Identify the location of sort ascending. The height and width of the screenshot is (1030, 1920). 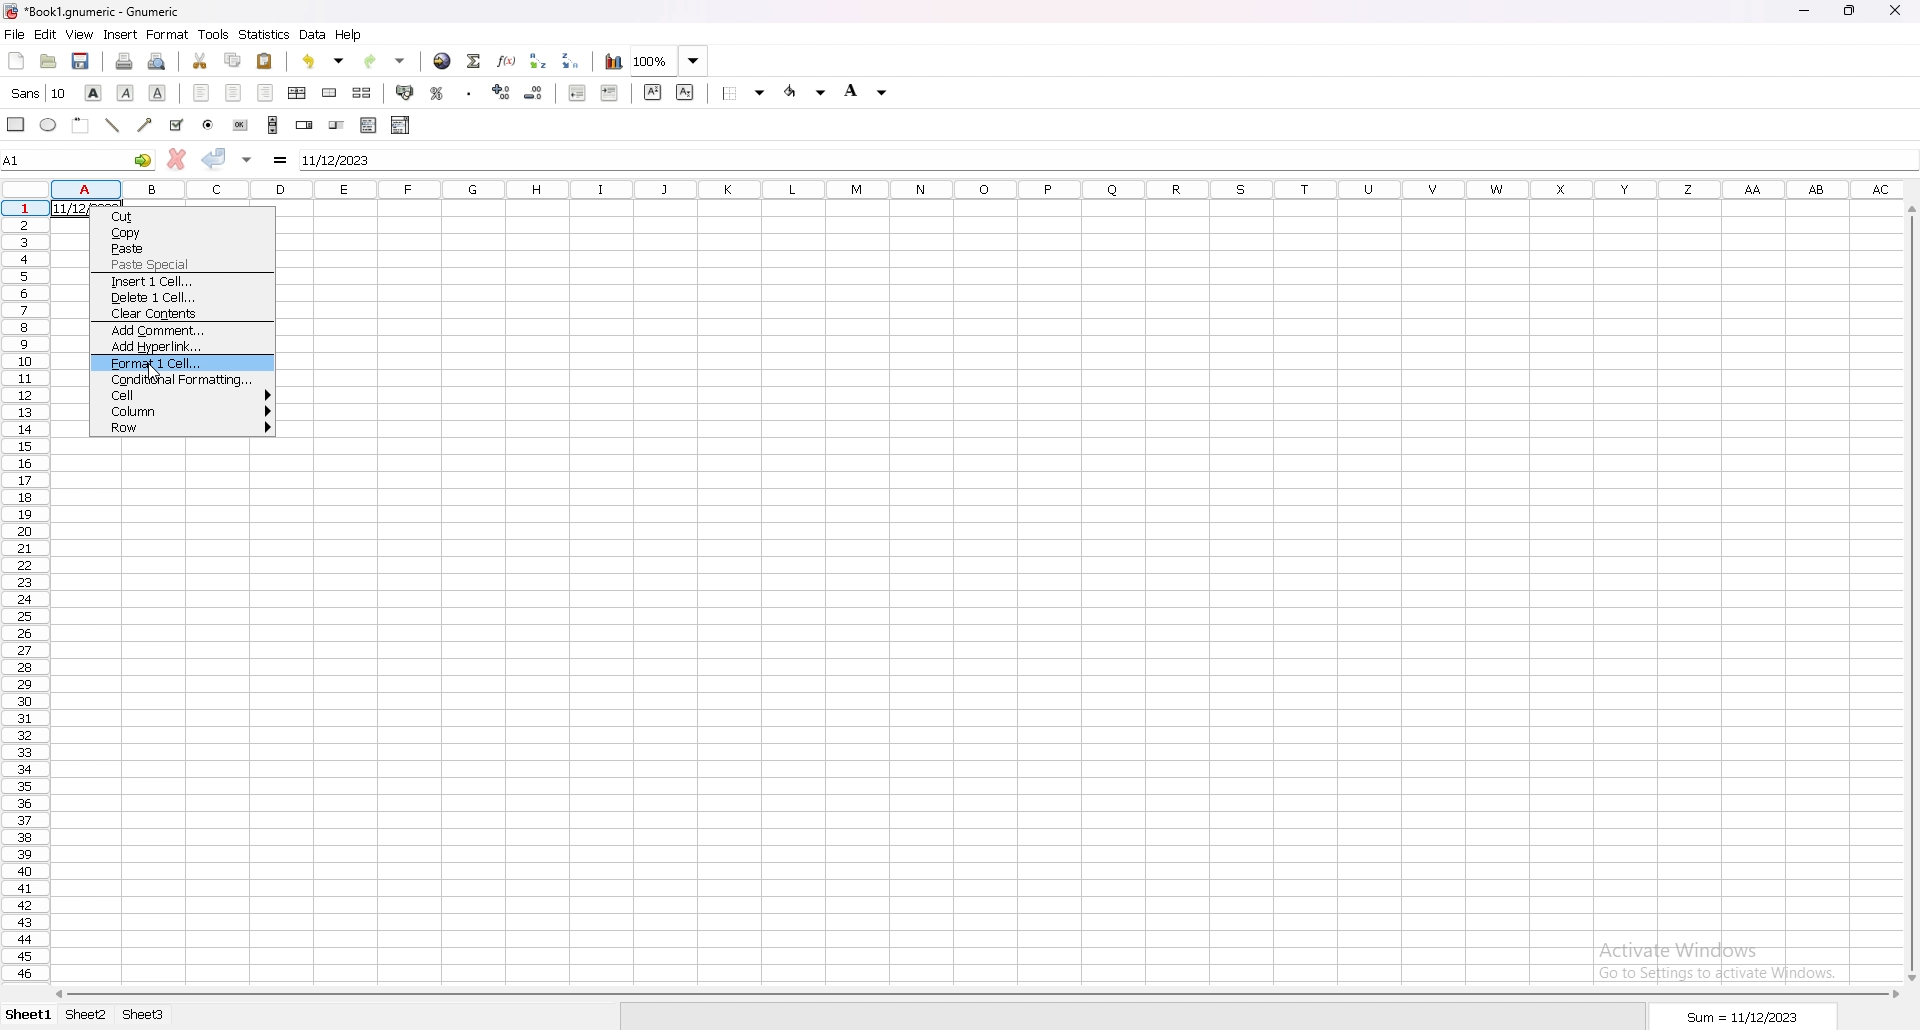
(539, 60).